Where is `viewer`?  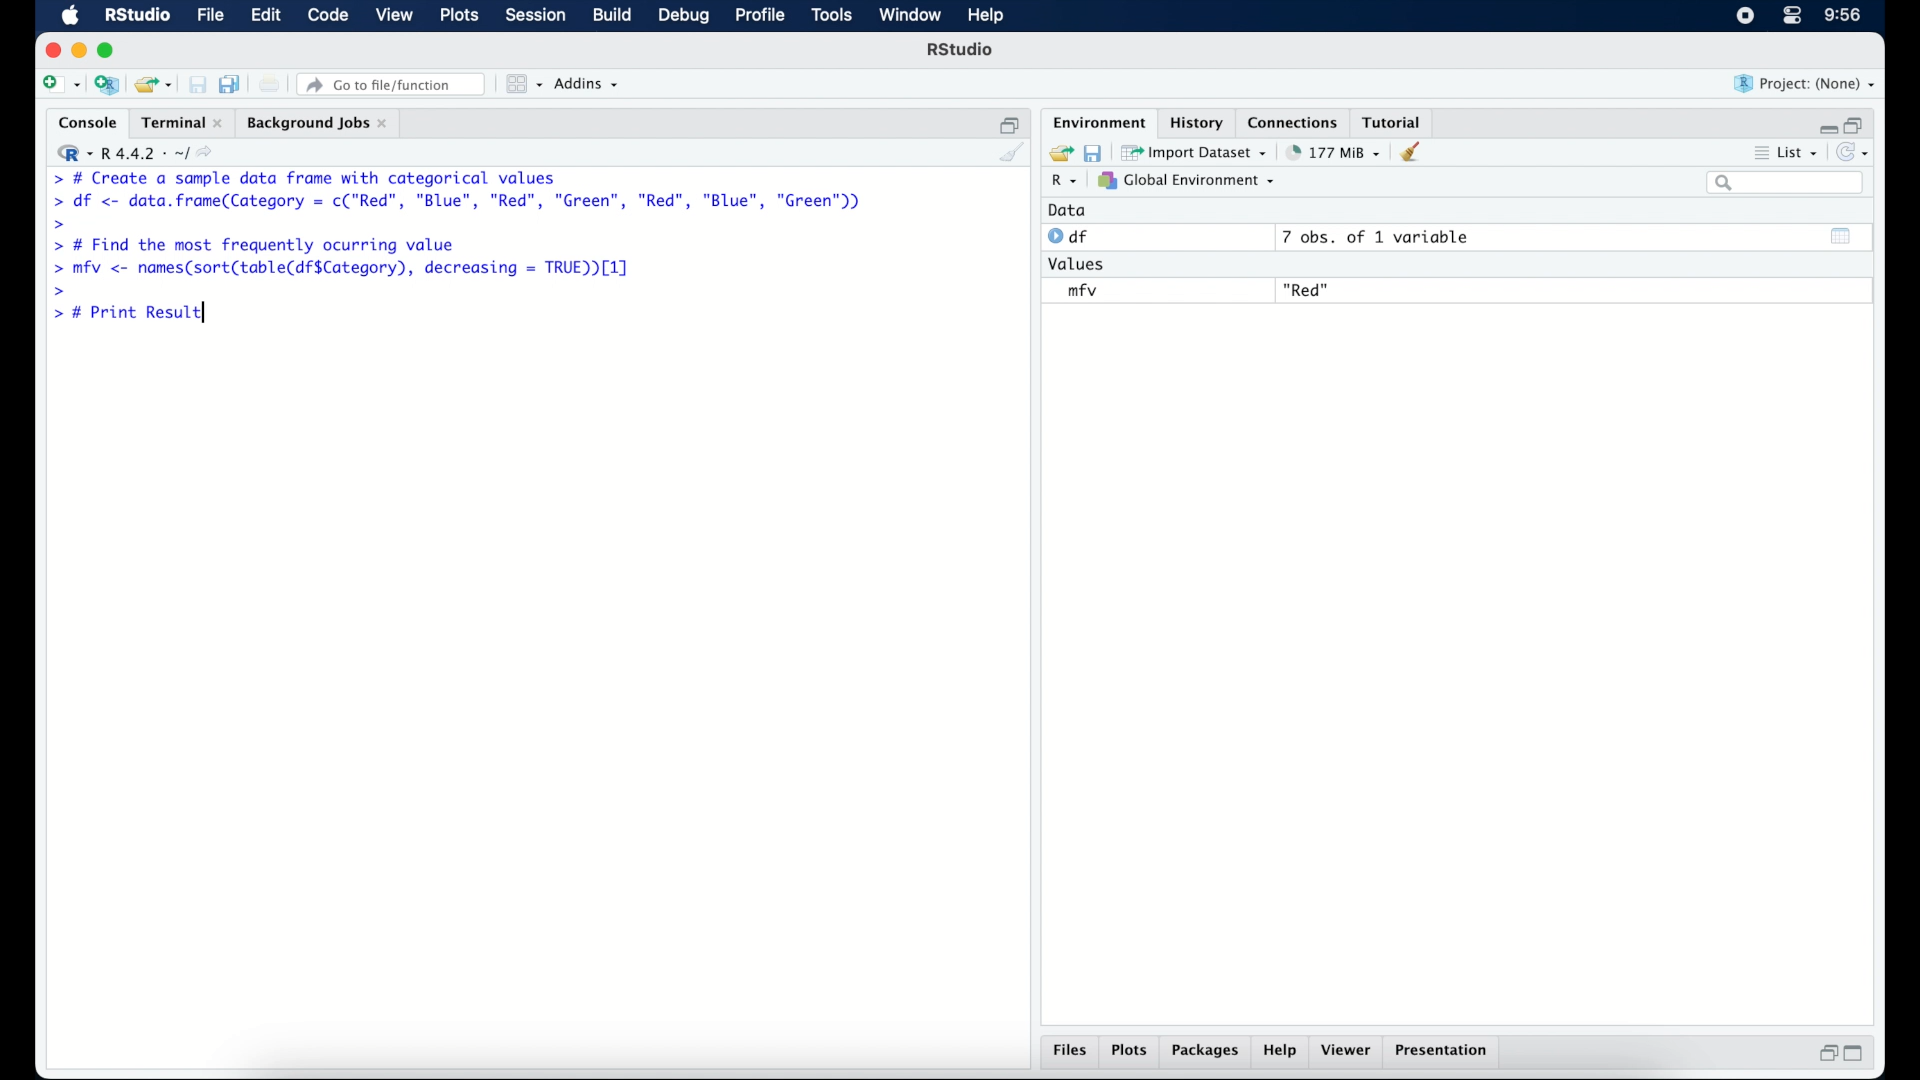
viewer is located at coordinates (1348, 1052).